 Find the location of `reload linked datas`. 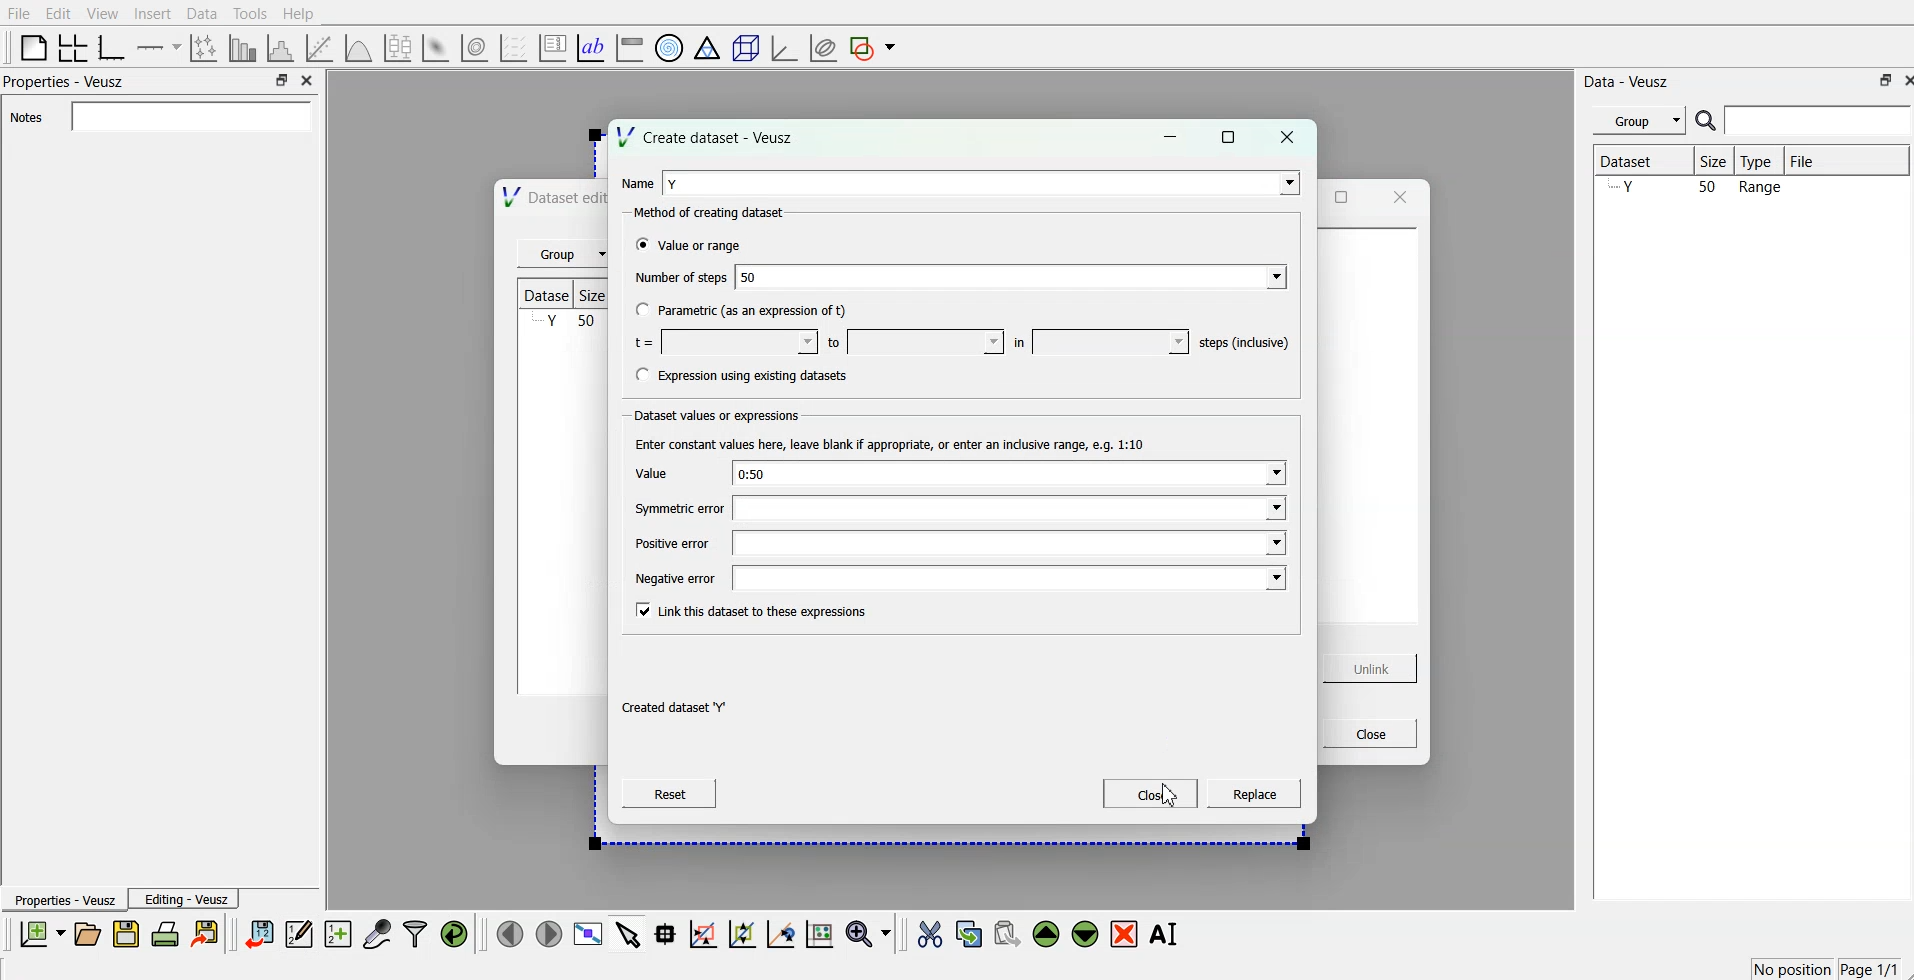

reload linked datas is located at coordinates (456, 935).